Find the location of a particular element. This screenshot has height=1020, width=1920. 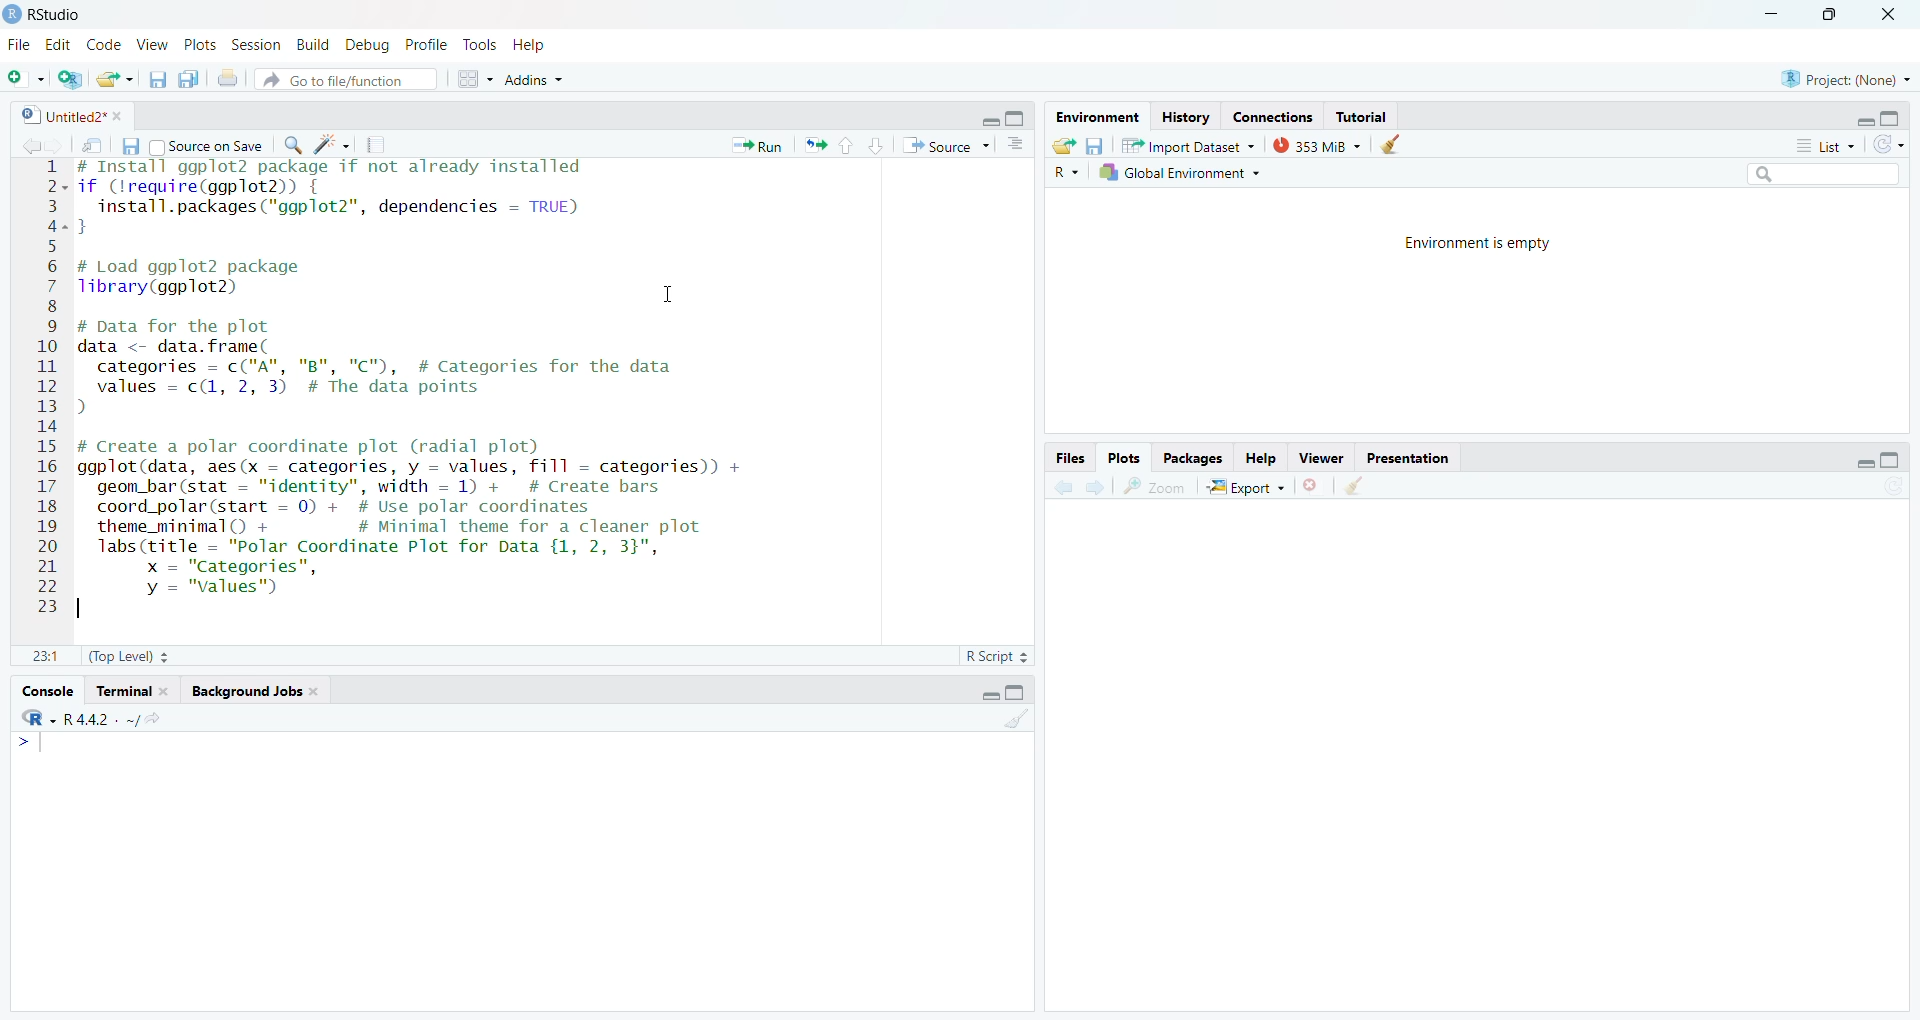

clear console is located at coordinates (1018, 723).